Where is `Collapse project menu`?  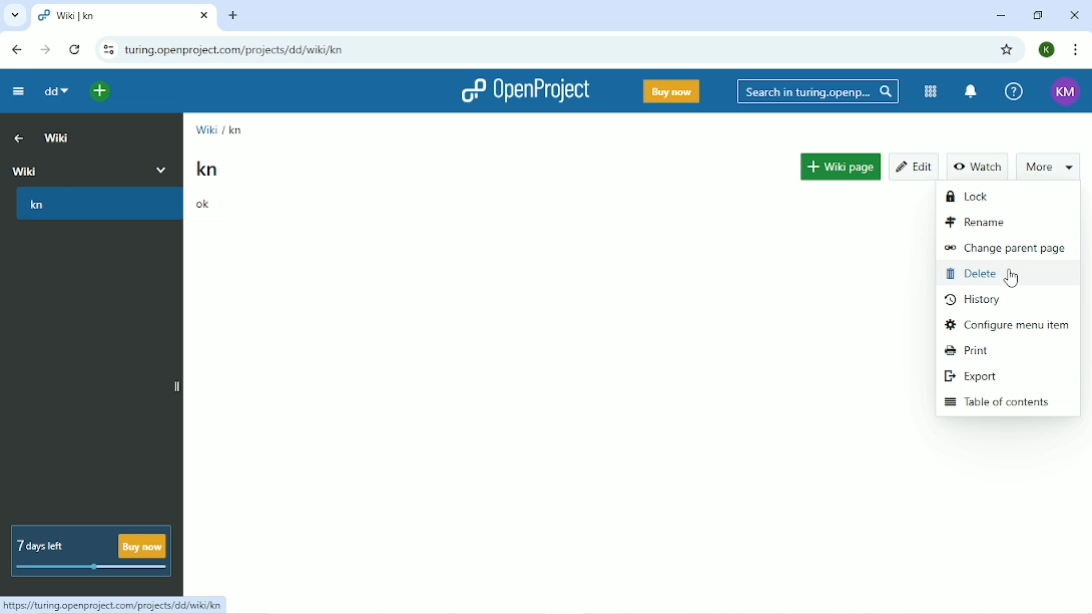 Collapse project menu is located at coordinates (17, 92).